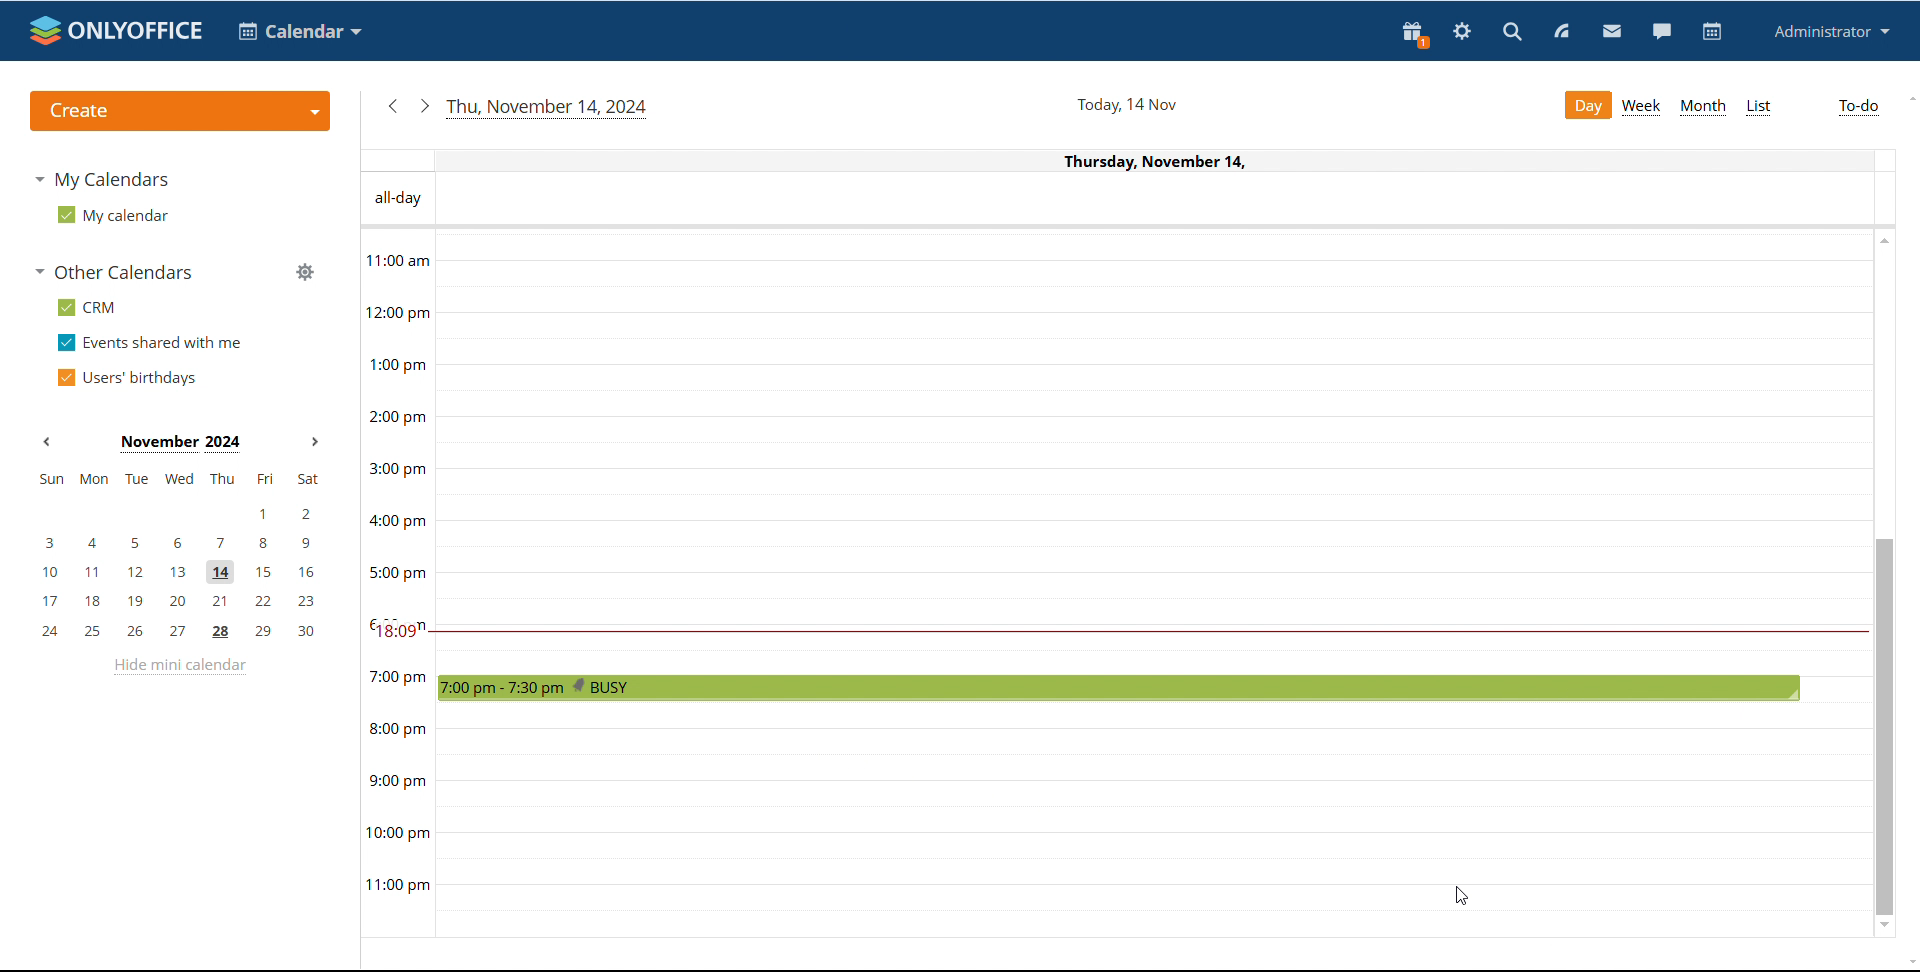  Describe the element at coordinates (1702, 108) in the screenshot. I see `month view` at that location.